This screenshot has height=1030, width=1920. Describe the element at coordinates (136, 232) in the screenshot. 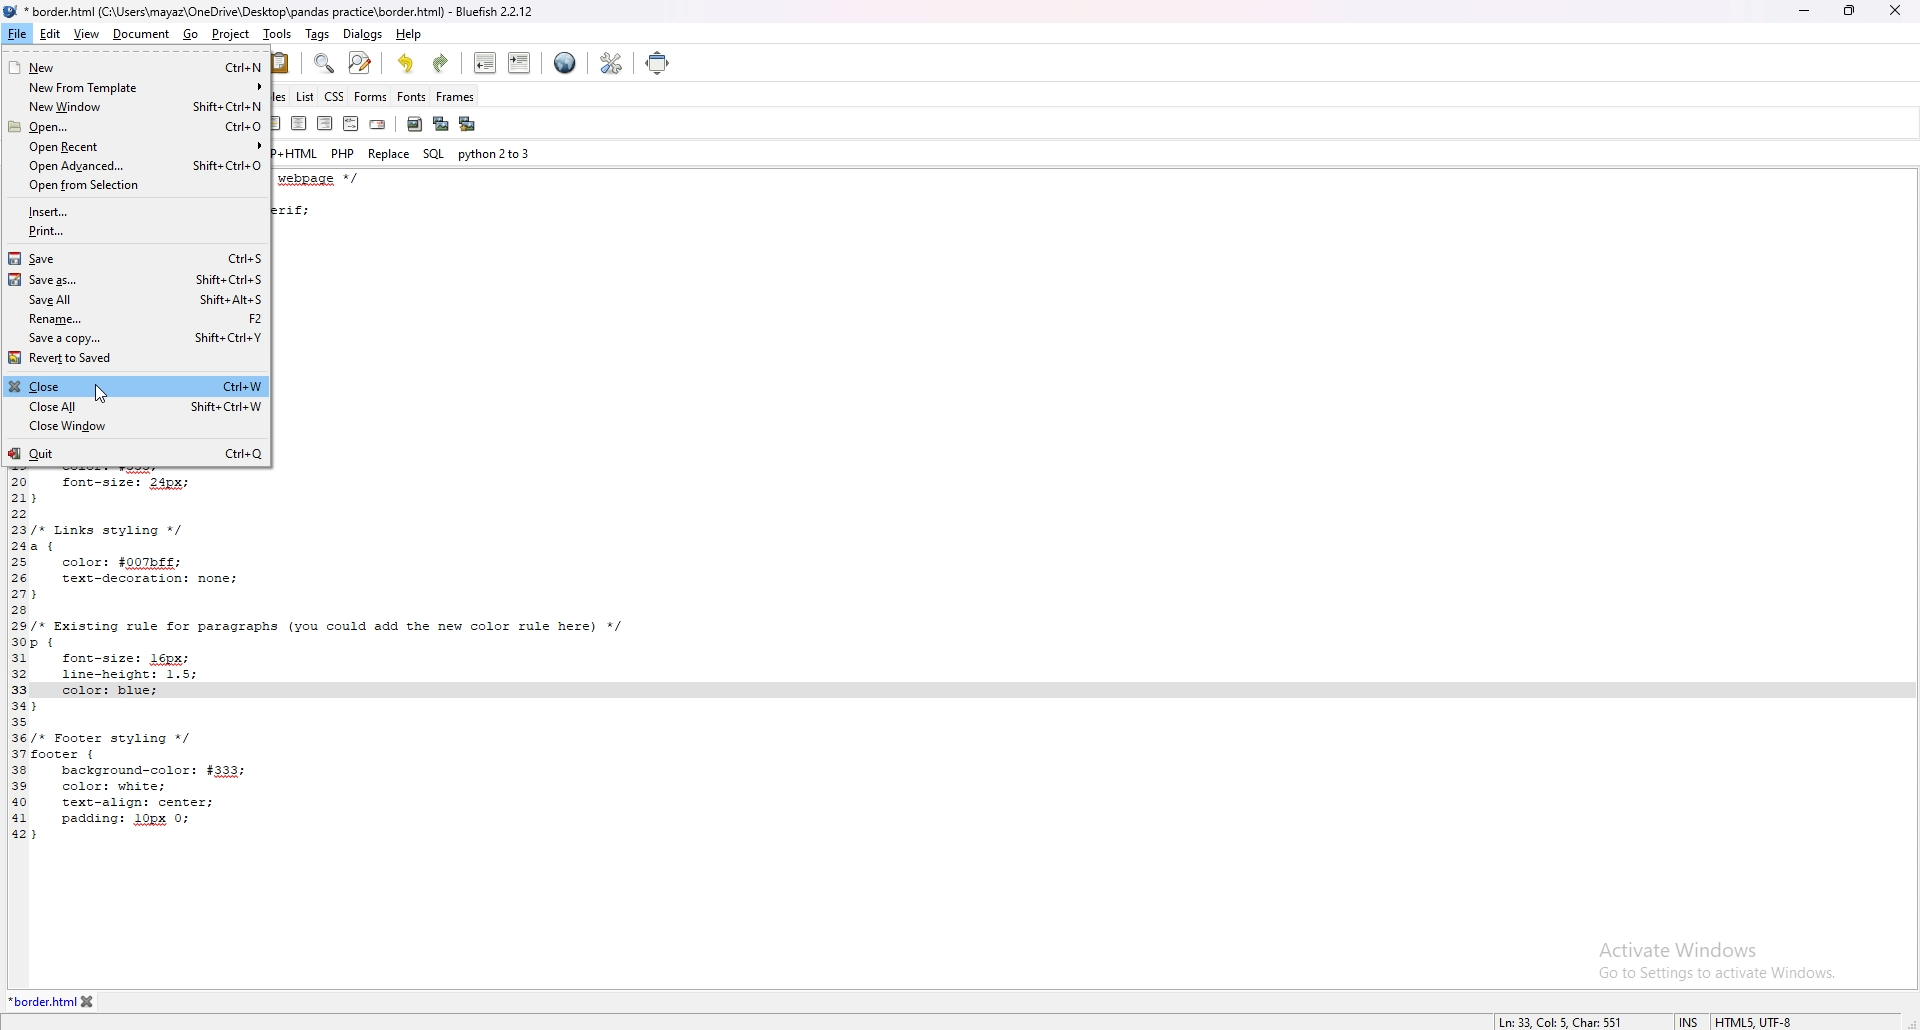

I see `print` at that location.